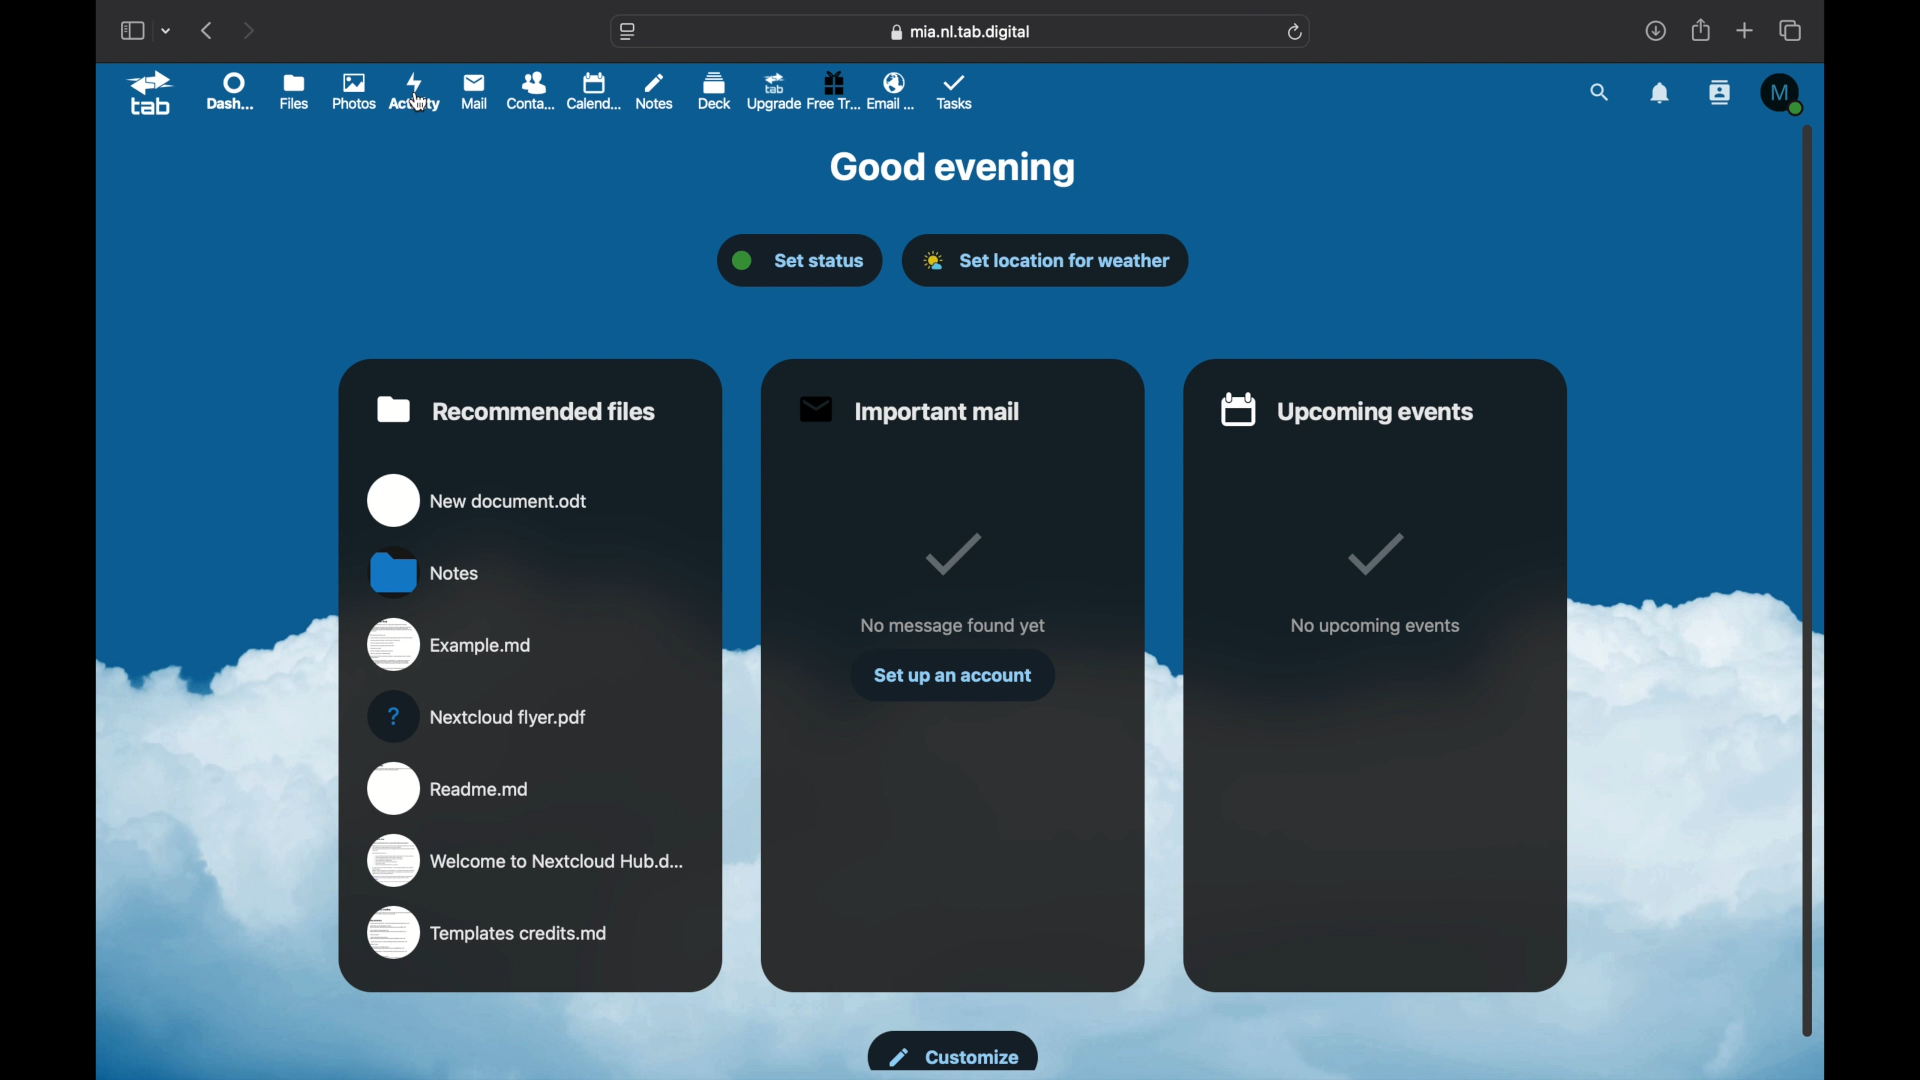 The width and height of the screenshot is (1920, 1080). I want to click on new tab, so click(1745, 30).